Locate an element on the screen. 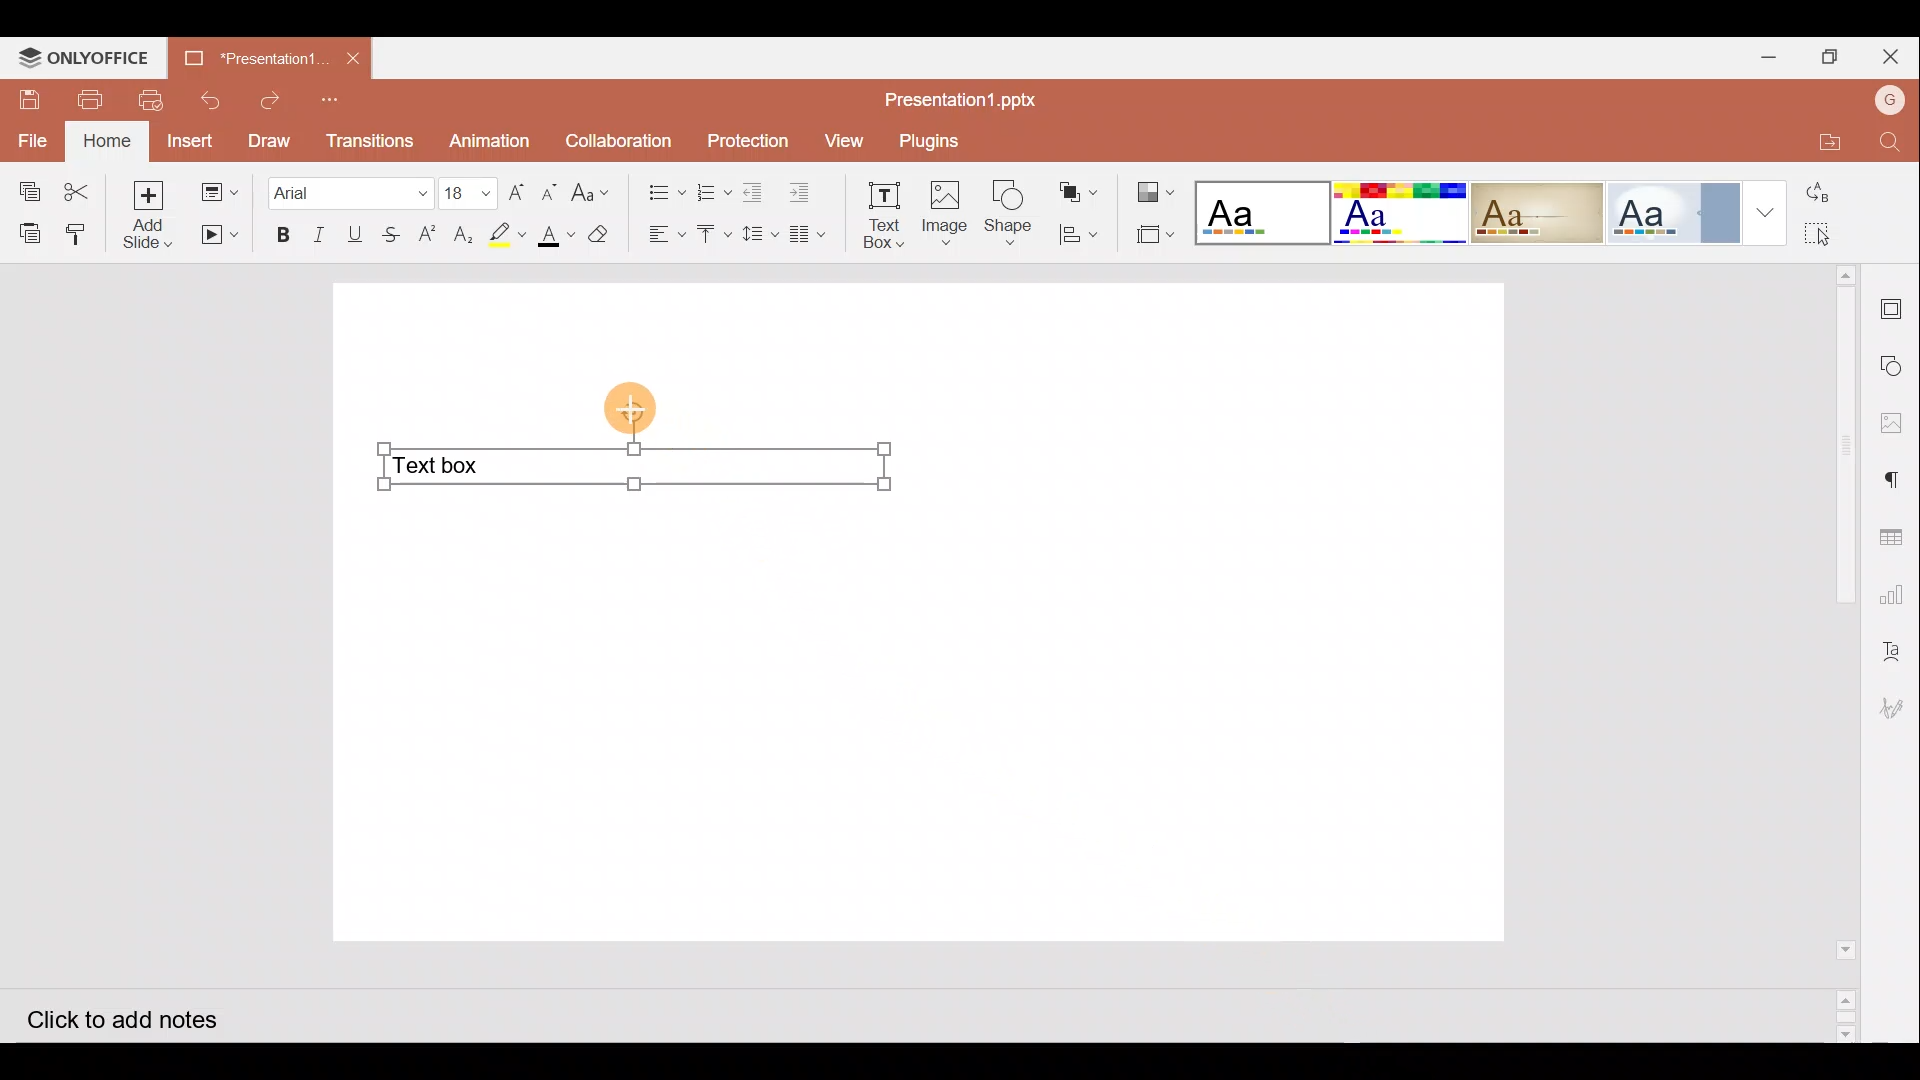  More is located at coordinates (1765, 211).